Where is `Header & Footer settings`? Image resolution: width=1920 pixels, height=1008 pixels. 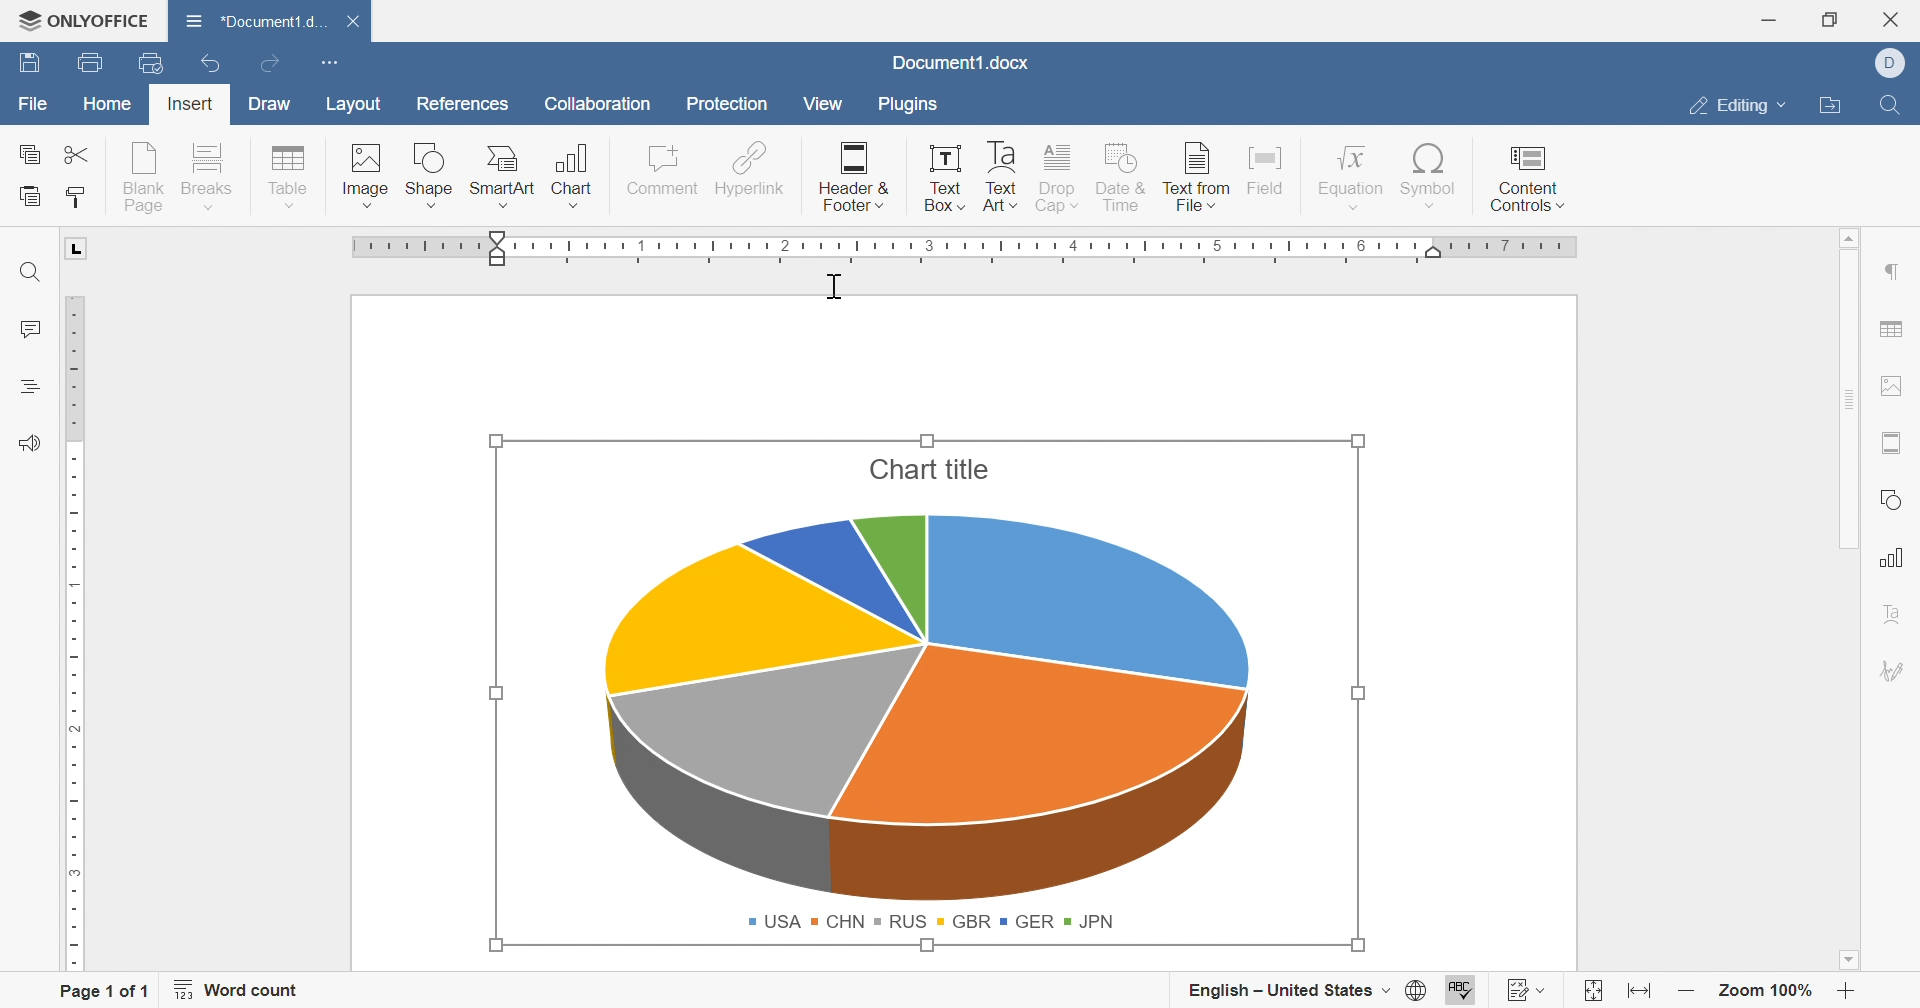
Header & Footer settings is located at coordinates (1897, 442).